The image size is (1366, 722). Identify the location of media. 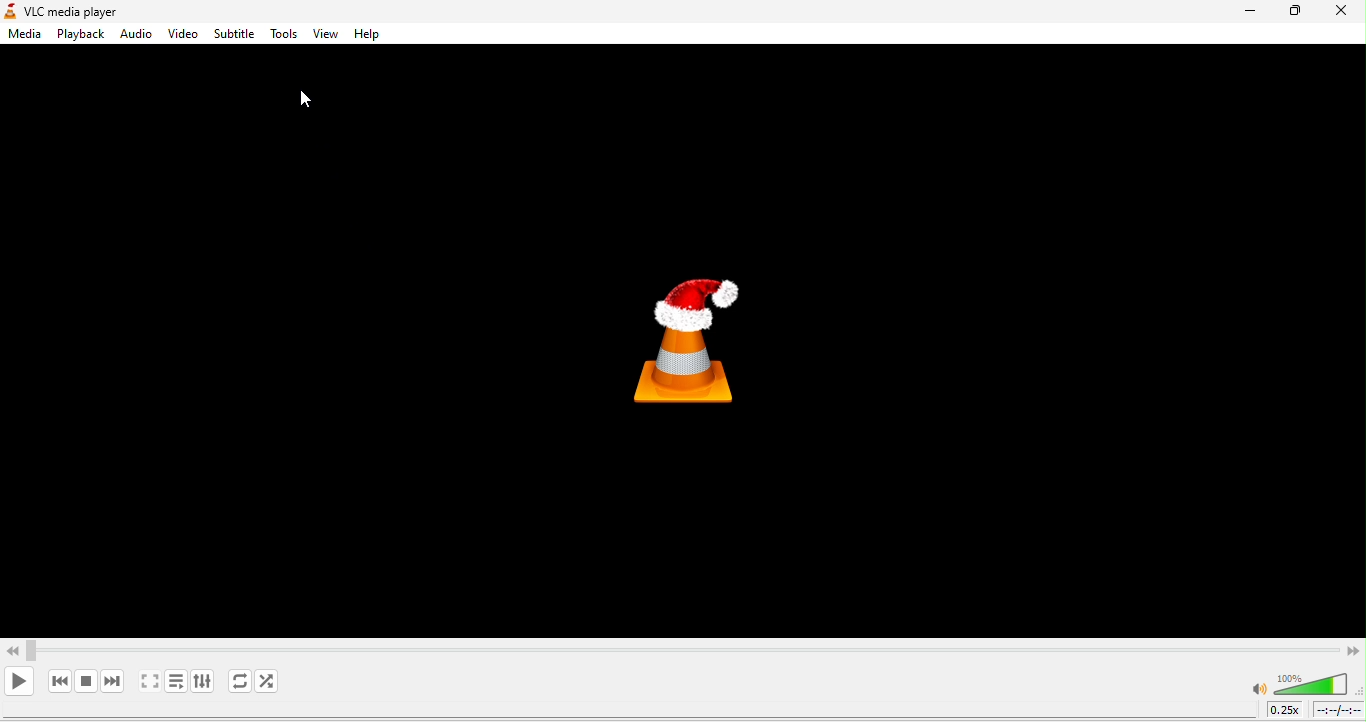
(23, 36).